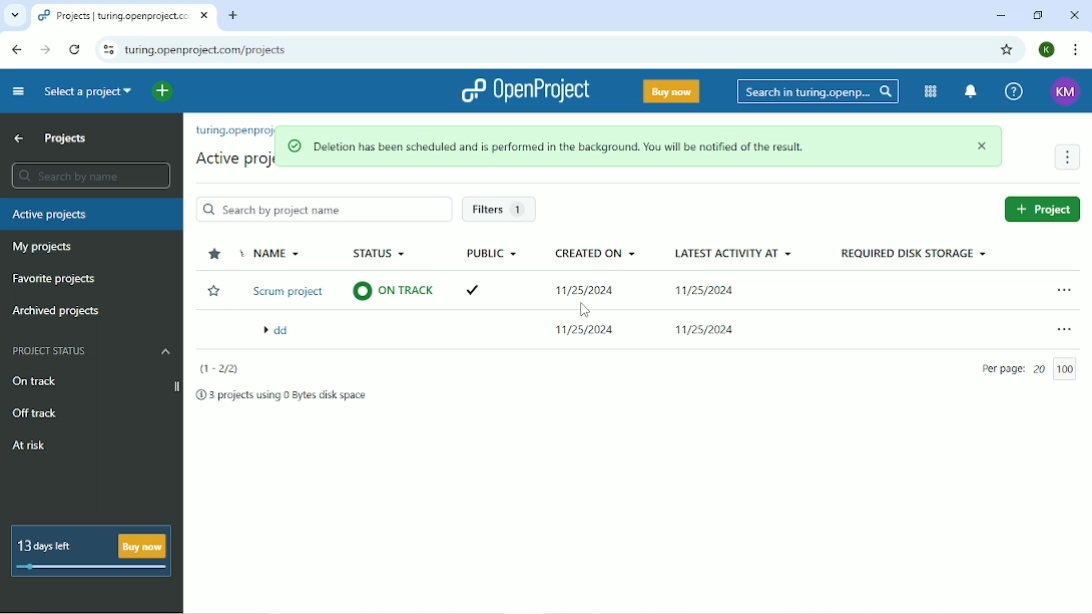 This screenshot has width=1092, height=614. What do you see at coordinates (470, 330) in the screenshot?
I see `ticked` at bounding box center [470, 330].